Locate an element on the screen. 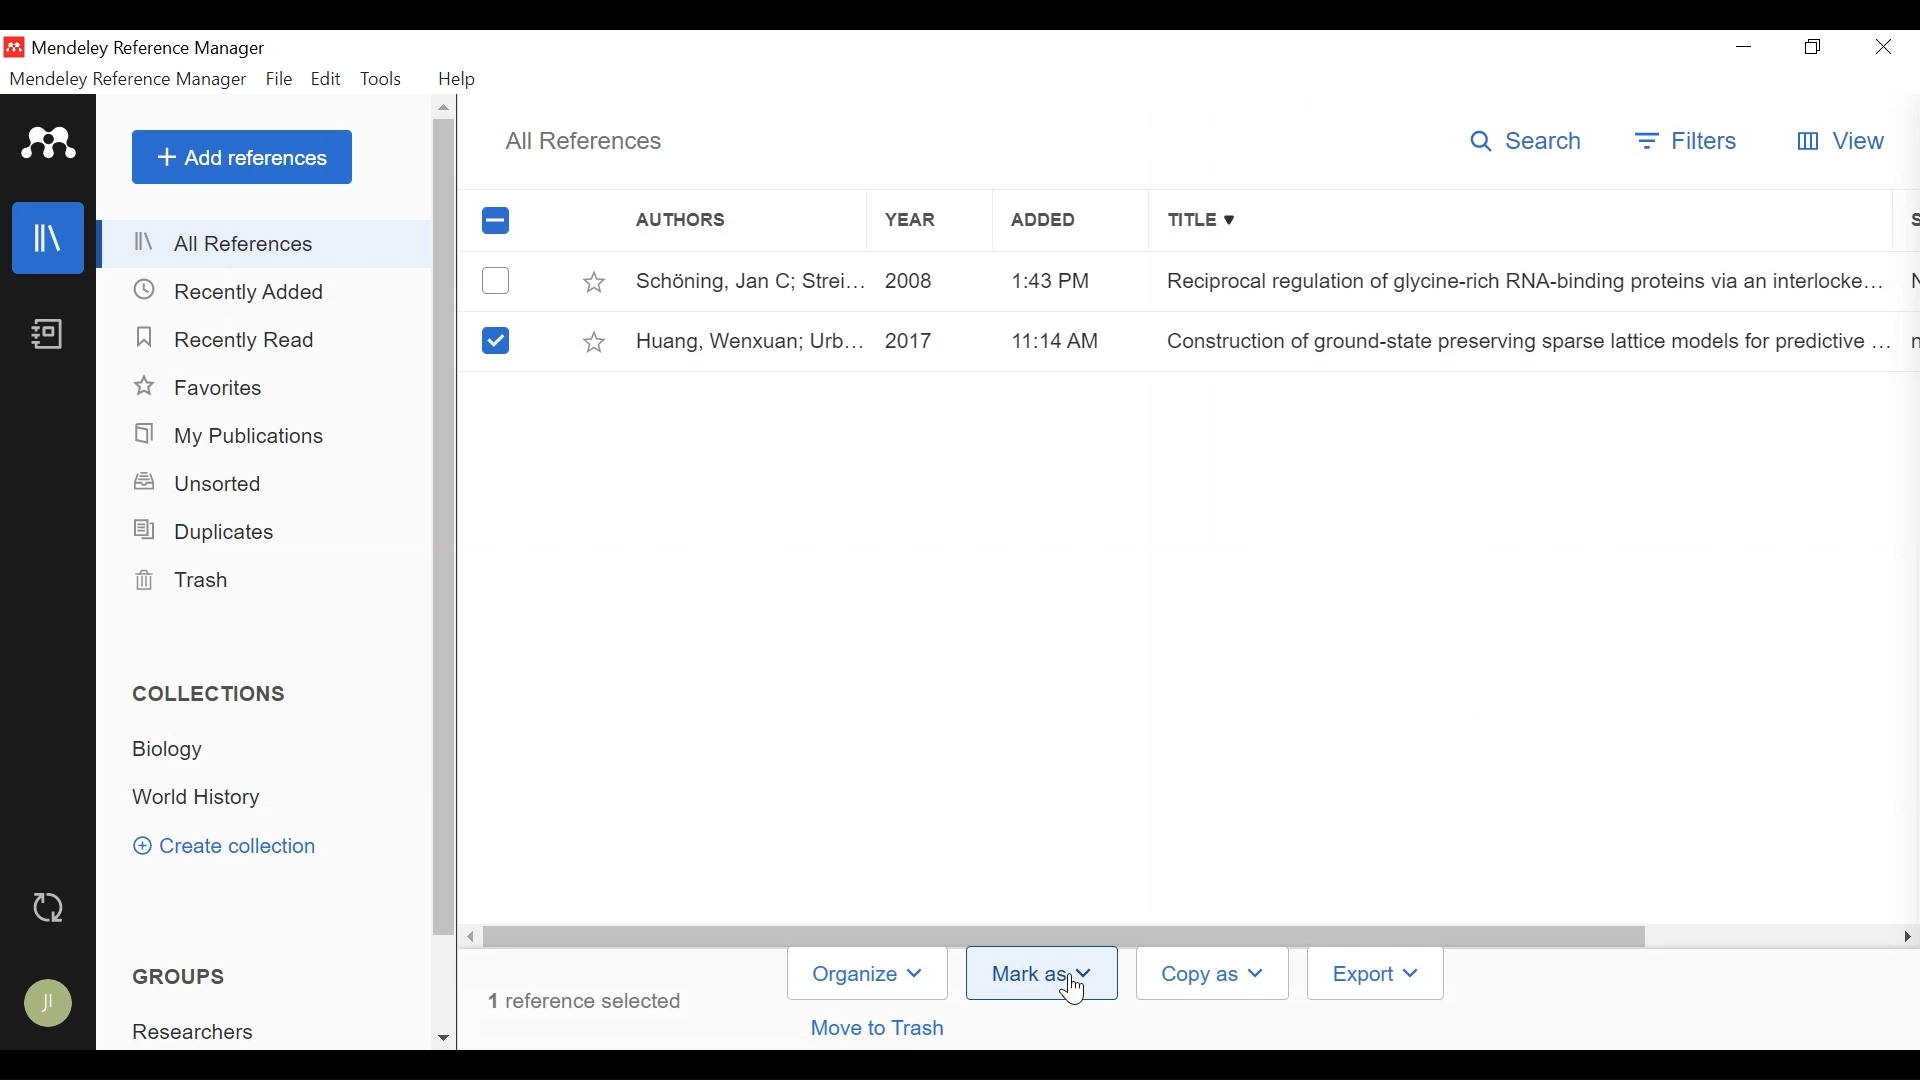 The image size is (1920, 1080). Title is located at coordinates (1525, 223).